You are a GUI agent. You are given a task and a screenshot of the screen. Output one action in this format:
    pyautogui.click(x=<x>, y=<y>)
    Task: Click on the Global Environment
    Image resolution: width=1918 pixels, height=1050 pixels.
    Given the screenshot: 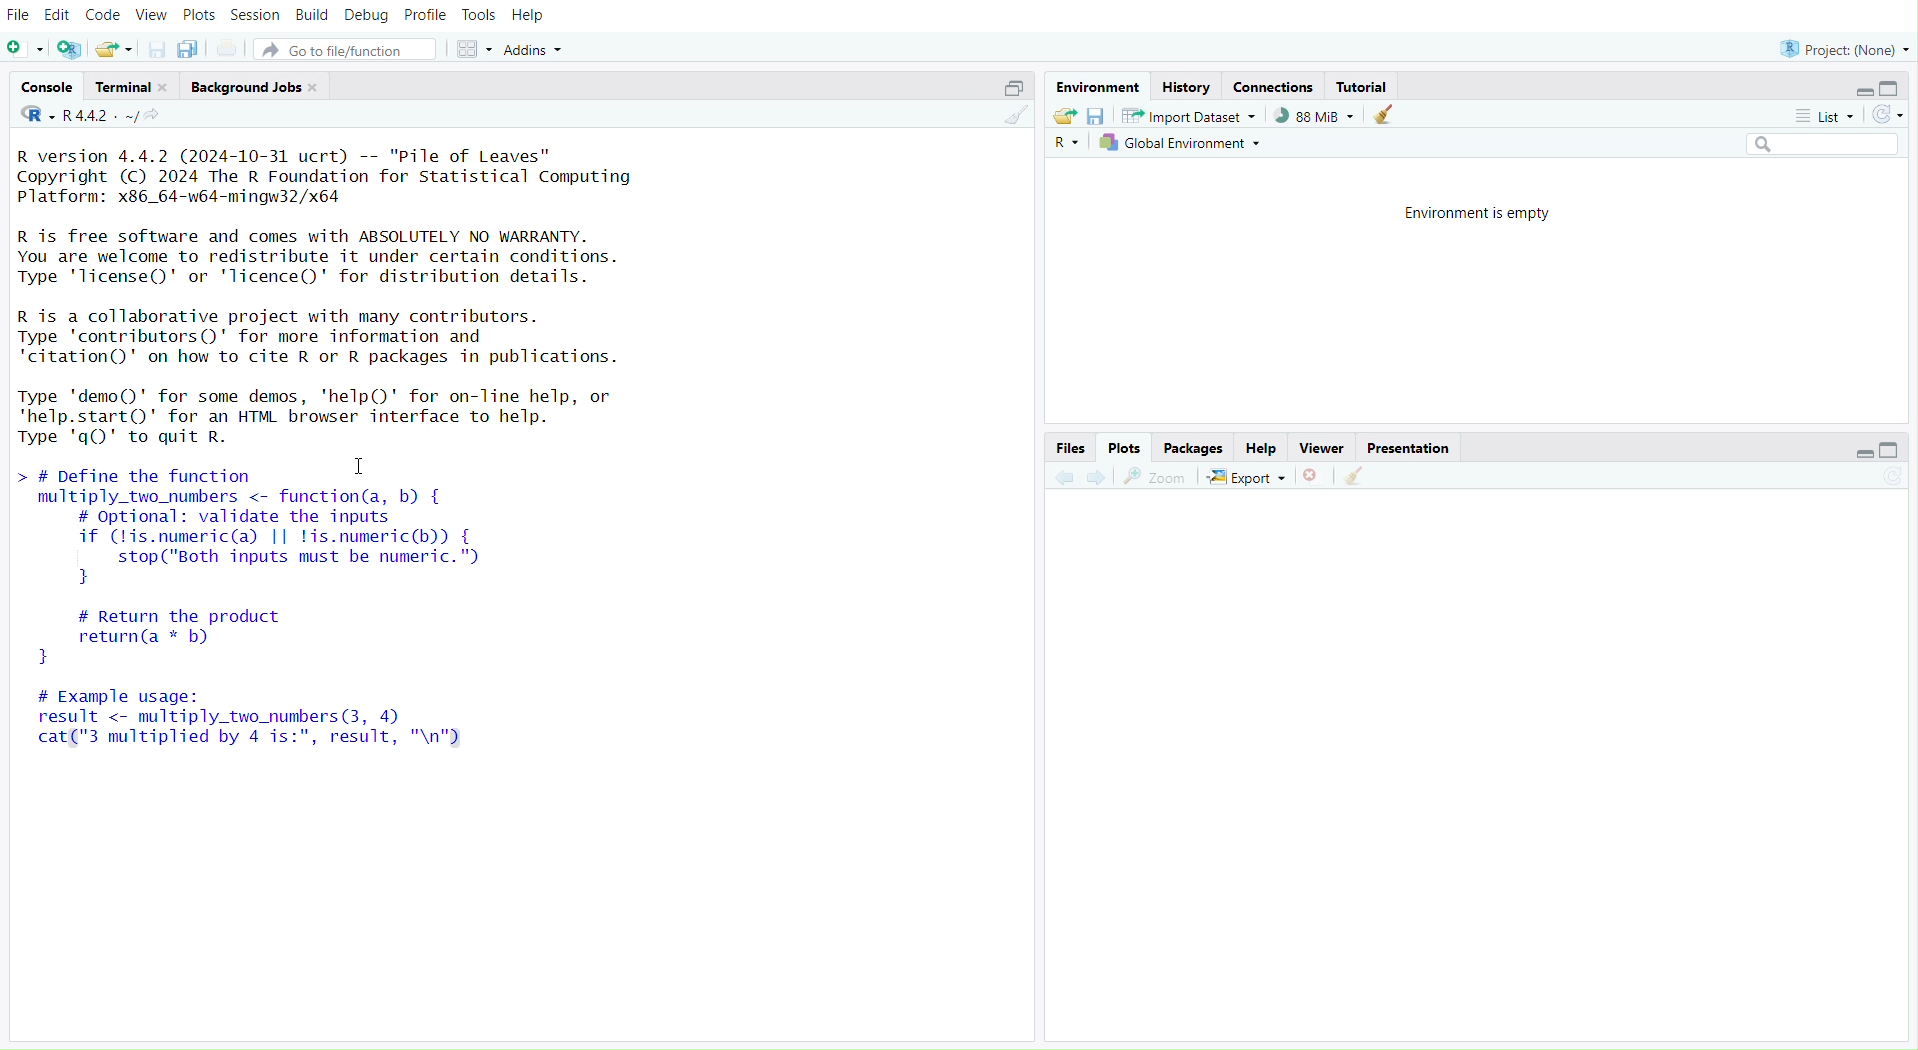 What is the action you would take?
    pyautogui.click(x=1184, y=143)
    